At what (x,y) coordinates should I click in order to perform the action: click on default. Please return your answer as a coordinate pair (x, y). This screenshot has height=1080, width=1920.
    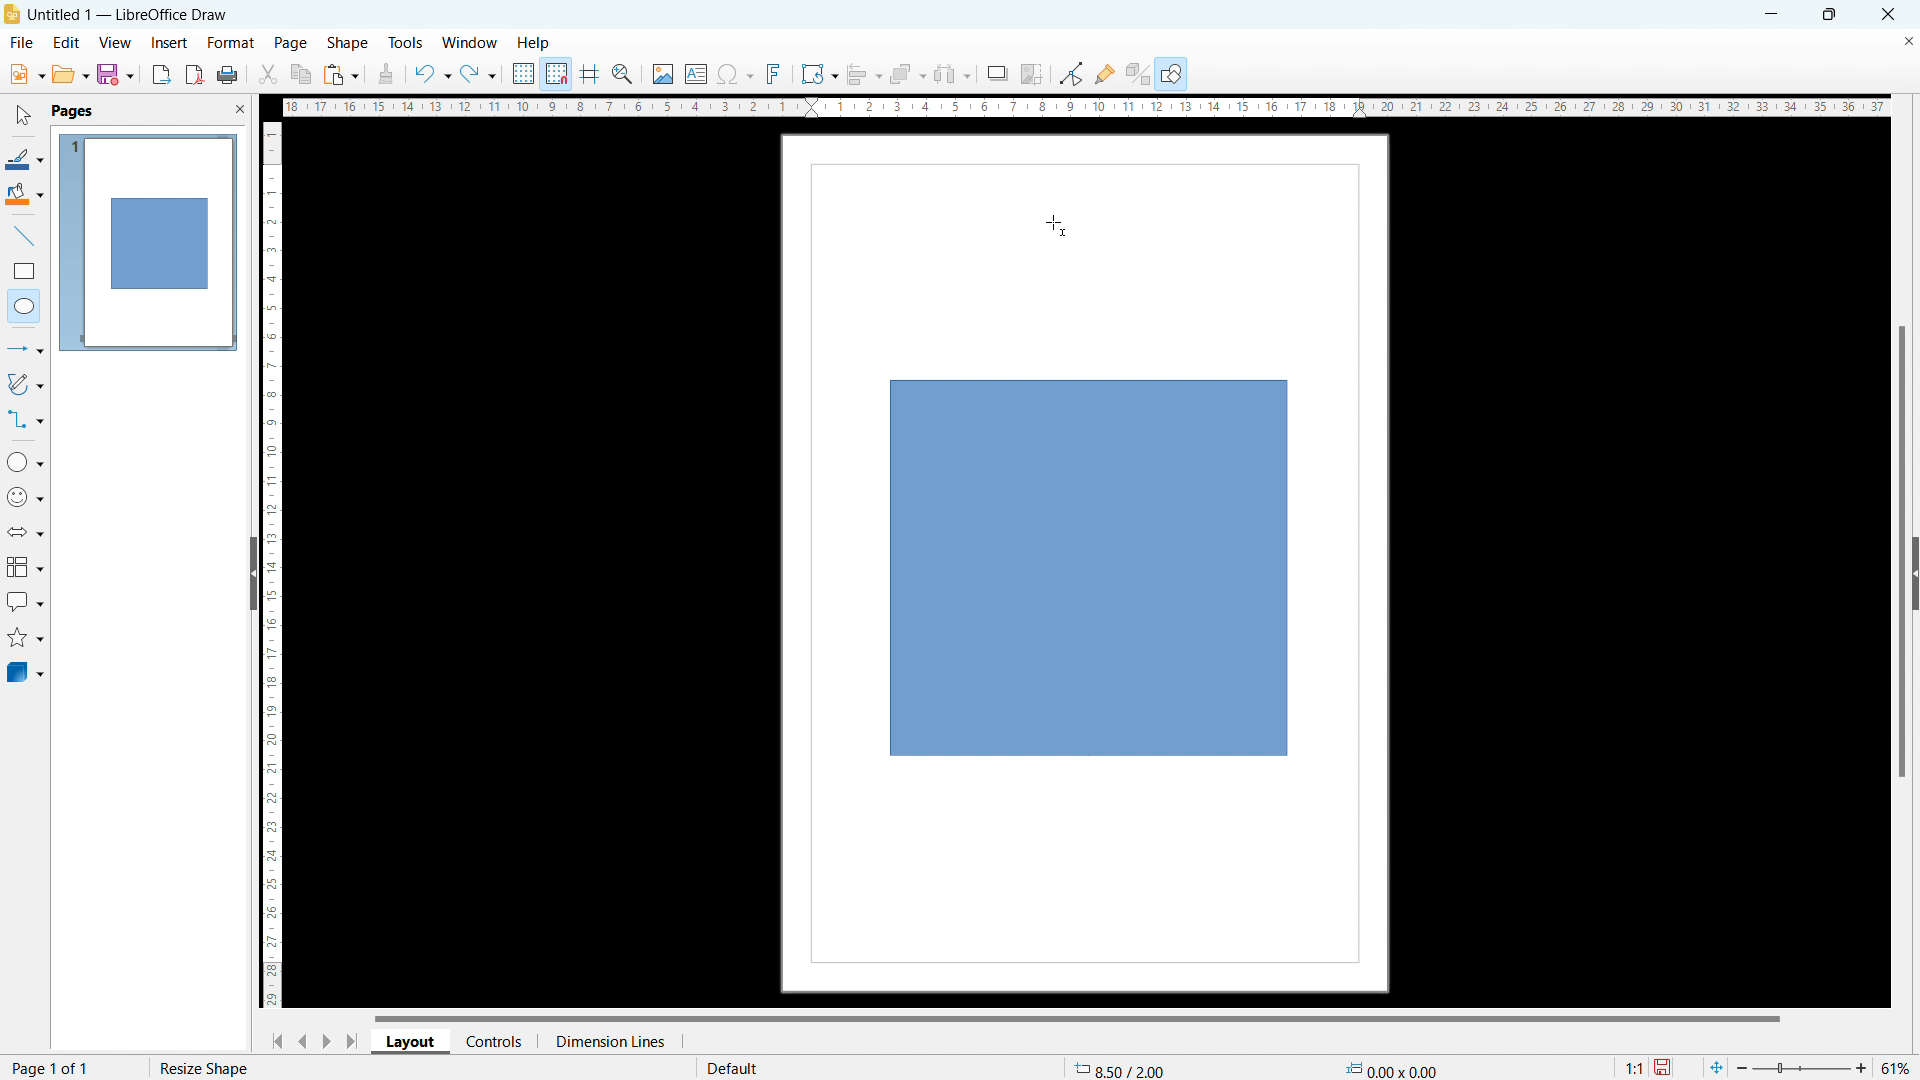
    Looking at the image, I should click on (731, 1067).